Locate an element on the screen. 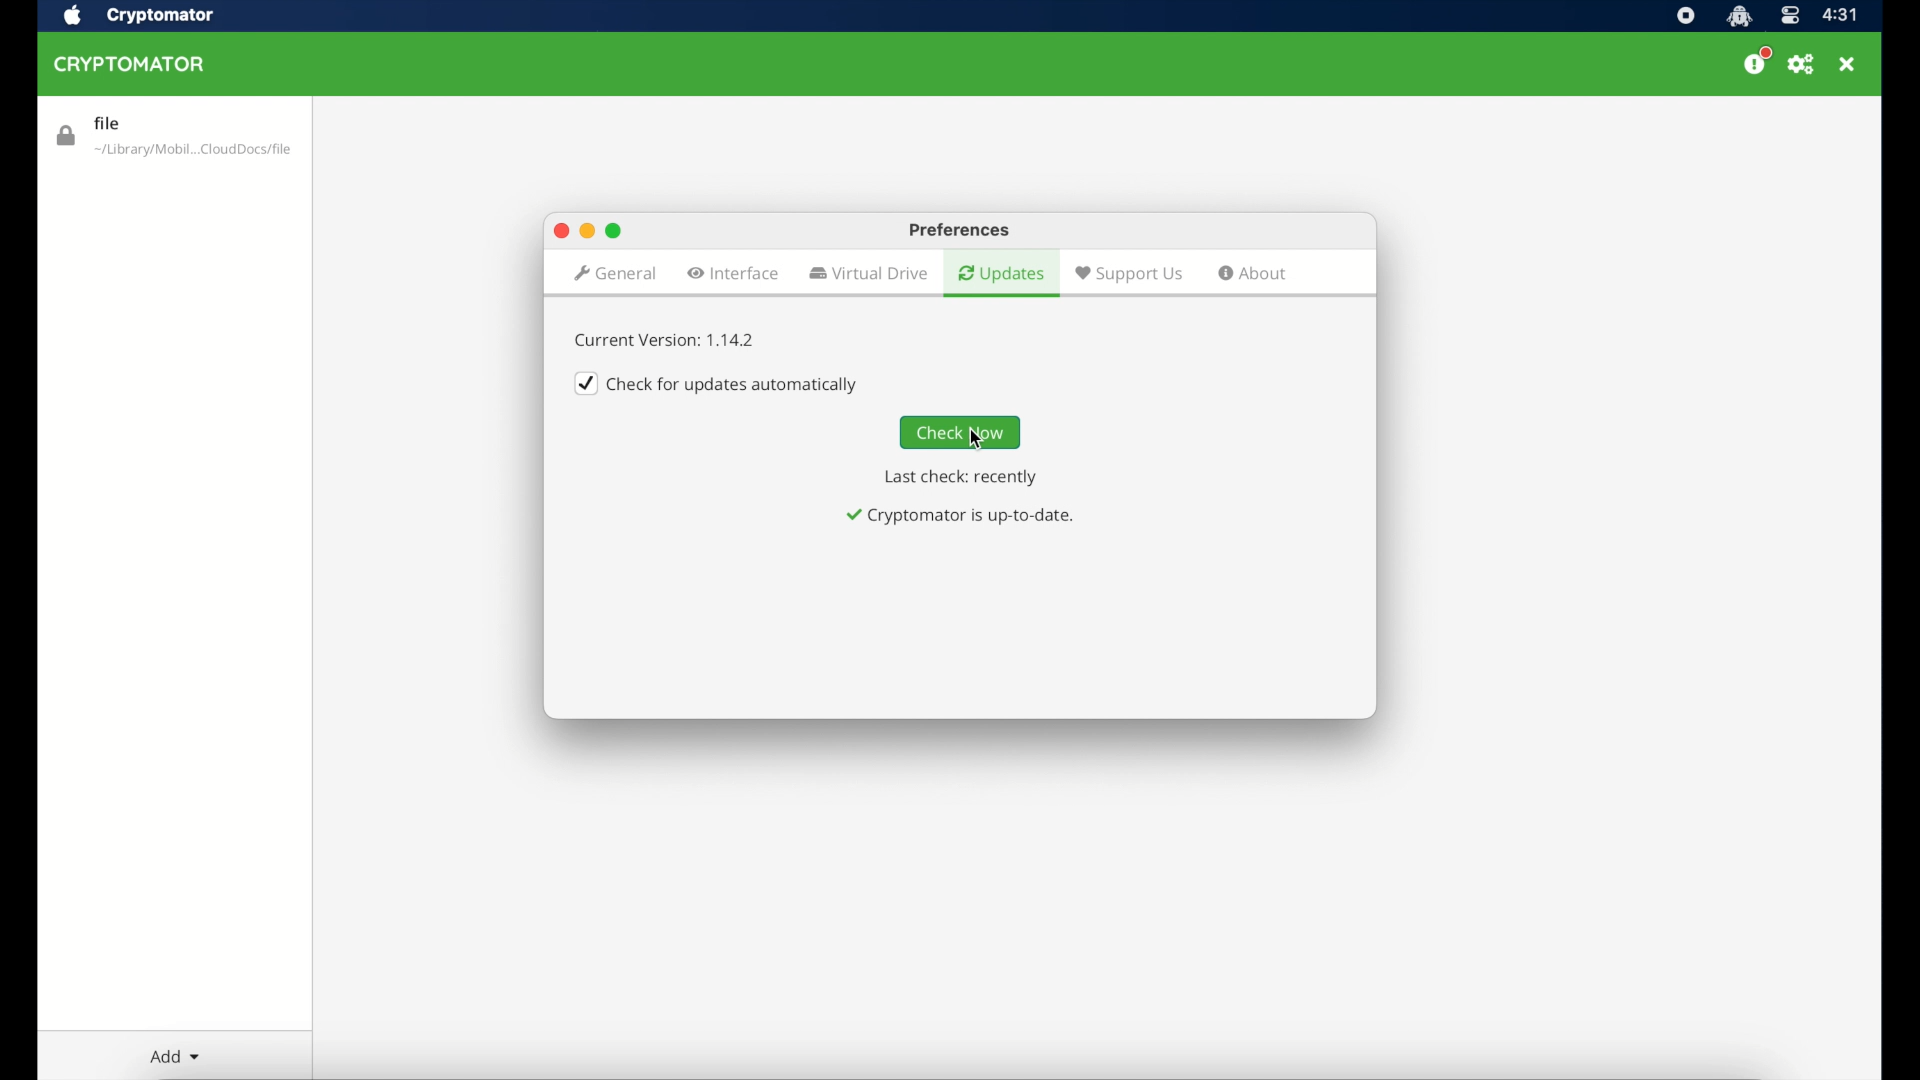  apple icon is located at coordinates (74, 16).